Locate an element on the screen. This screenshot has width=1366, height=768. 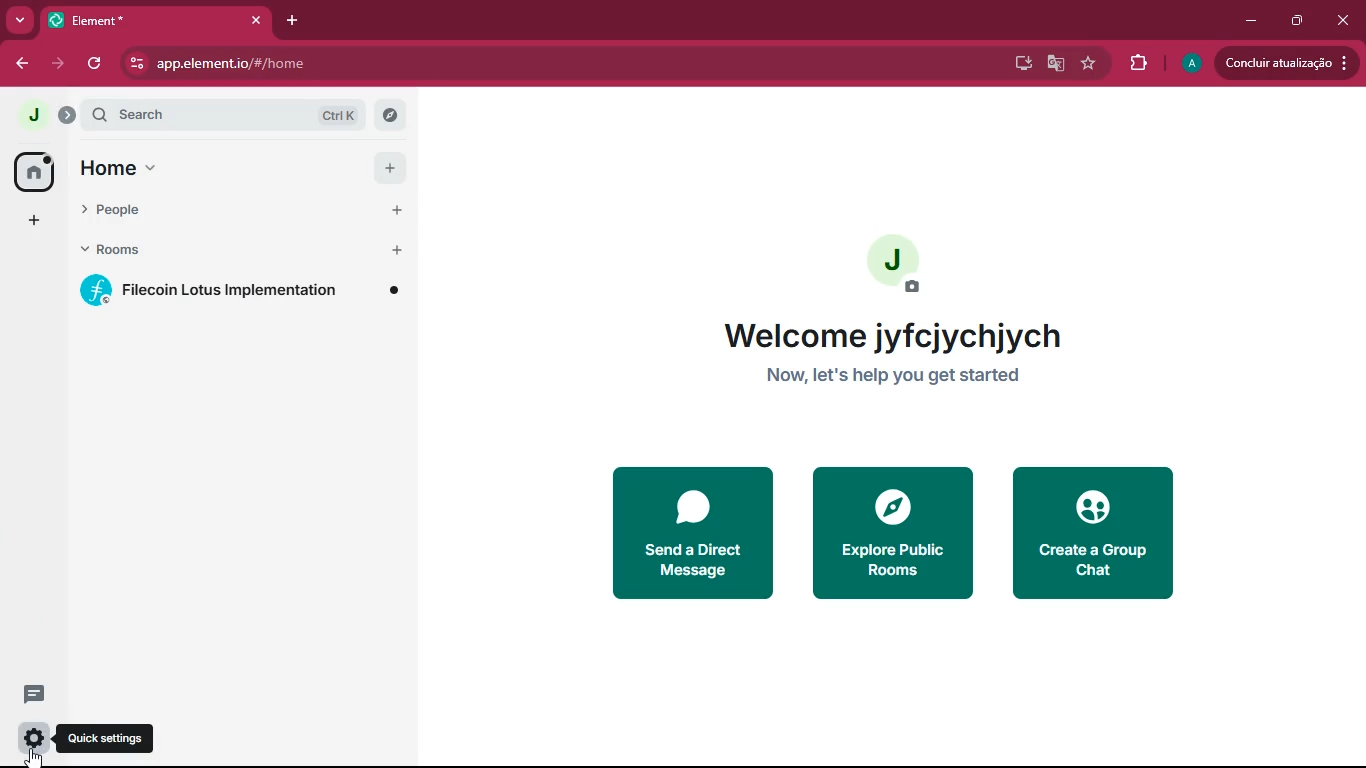
threads is located at coordinates (34, 693).